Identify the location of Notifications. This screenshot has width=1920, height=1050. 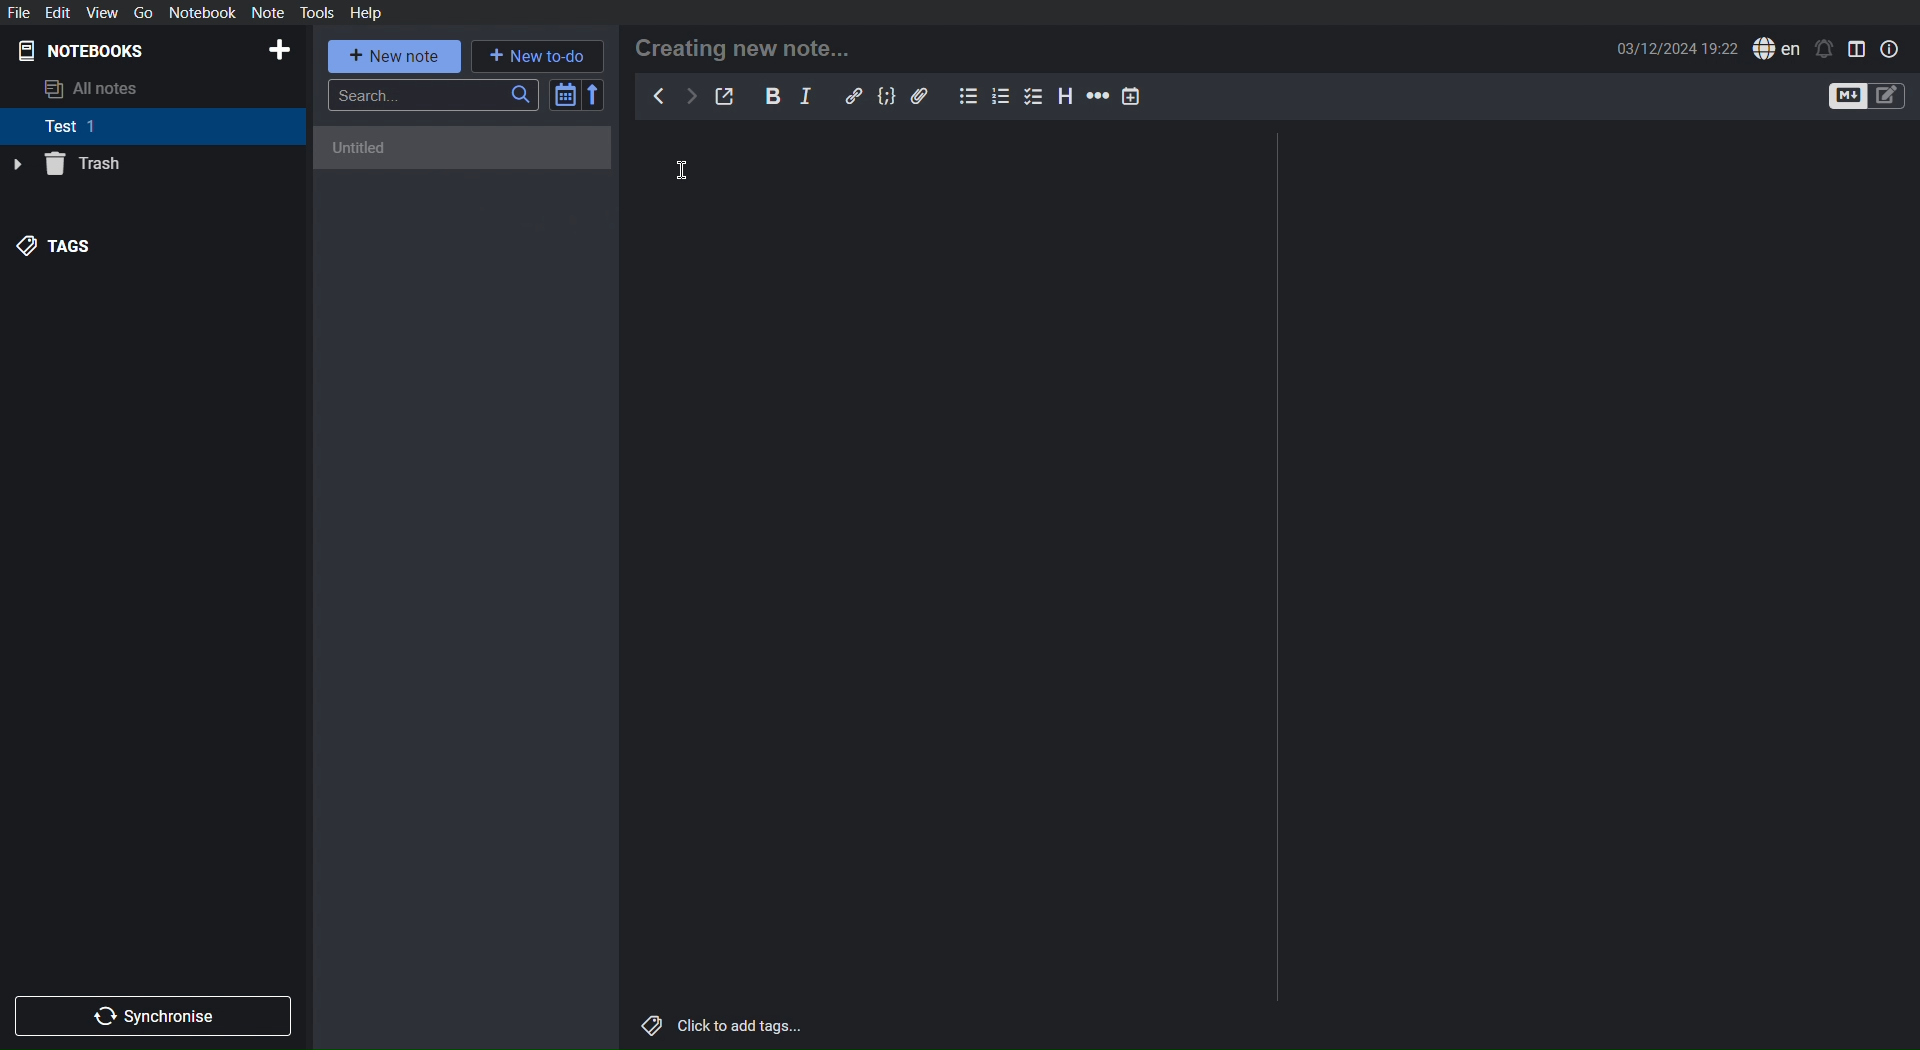
(1823, 50).